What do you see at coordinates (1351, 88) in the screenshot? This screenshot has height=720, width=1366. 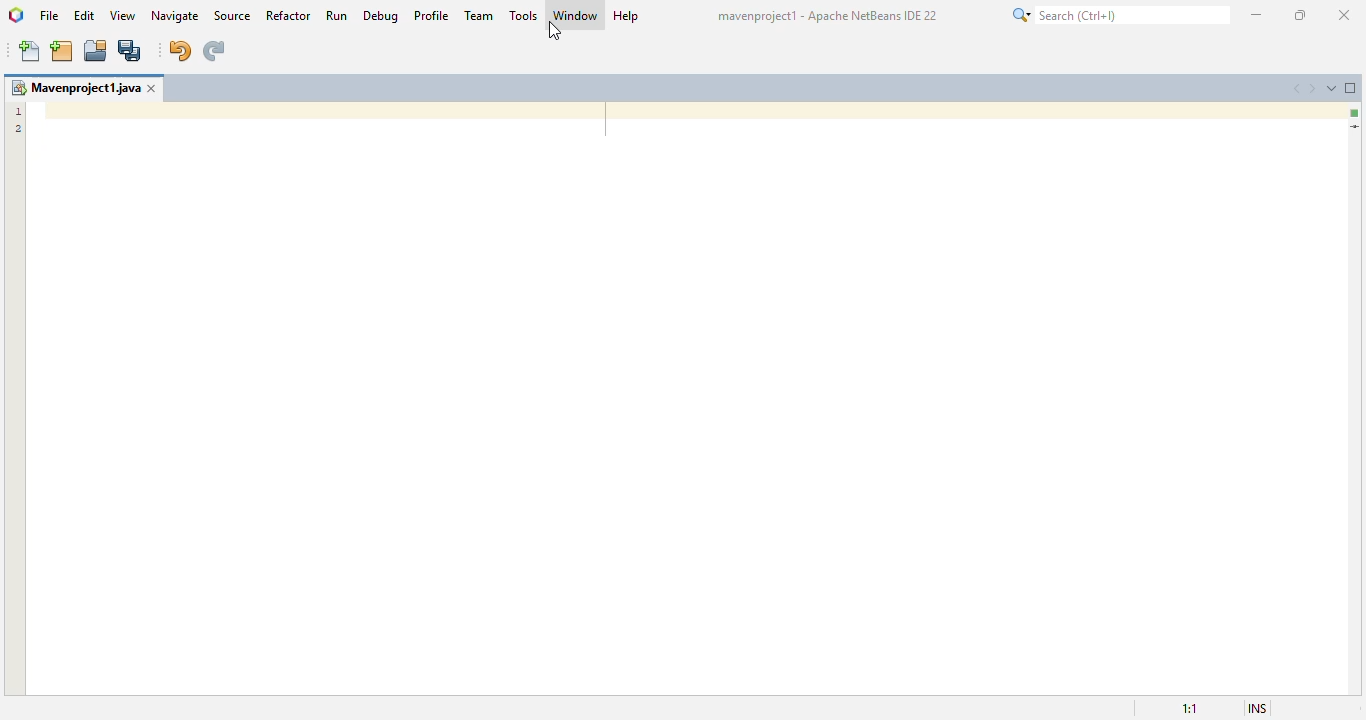 I see `maximize window` at bounding box center [1351, 88].